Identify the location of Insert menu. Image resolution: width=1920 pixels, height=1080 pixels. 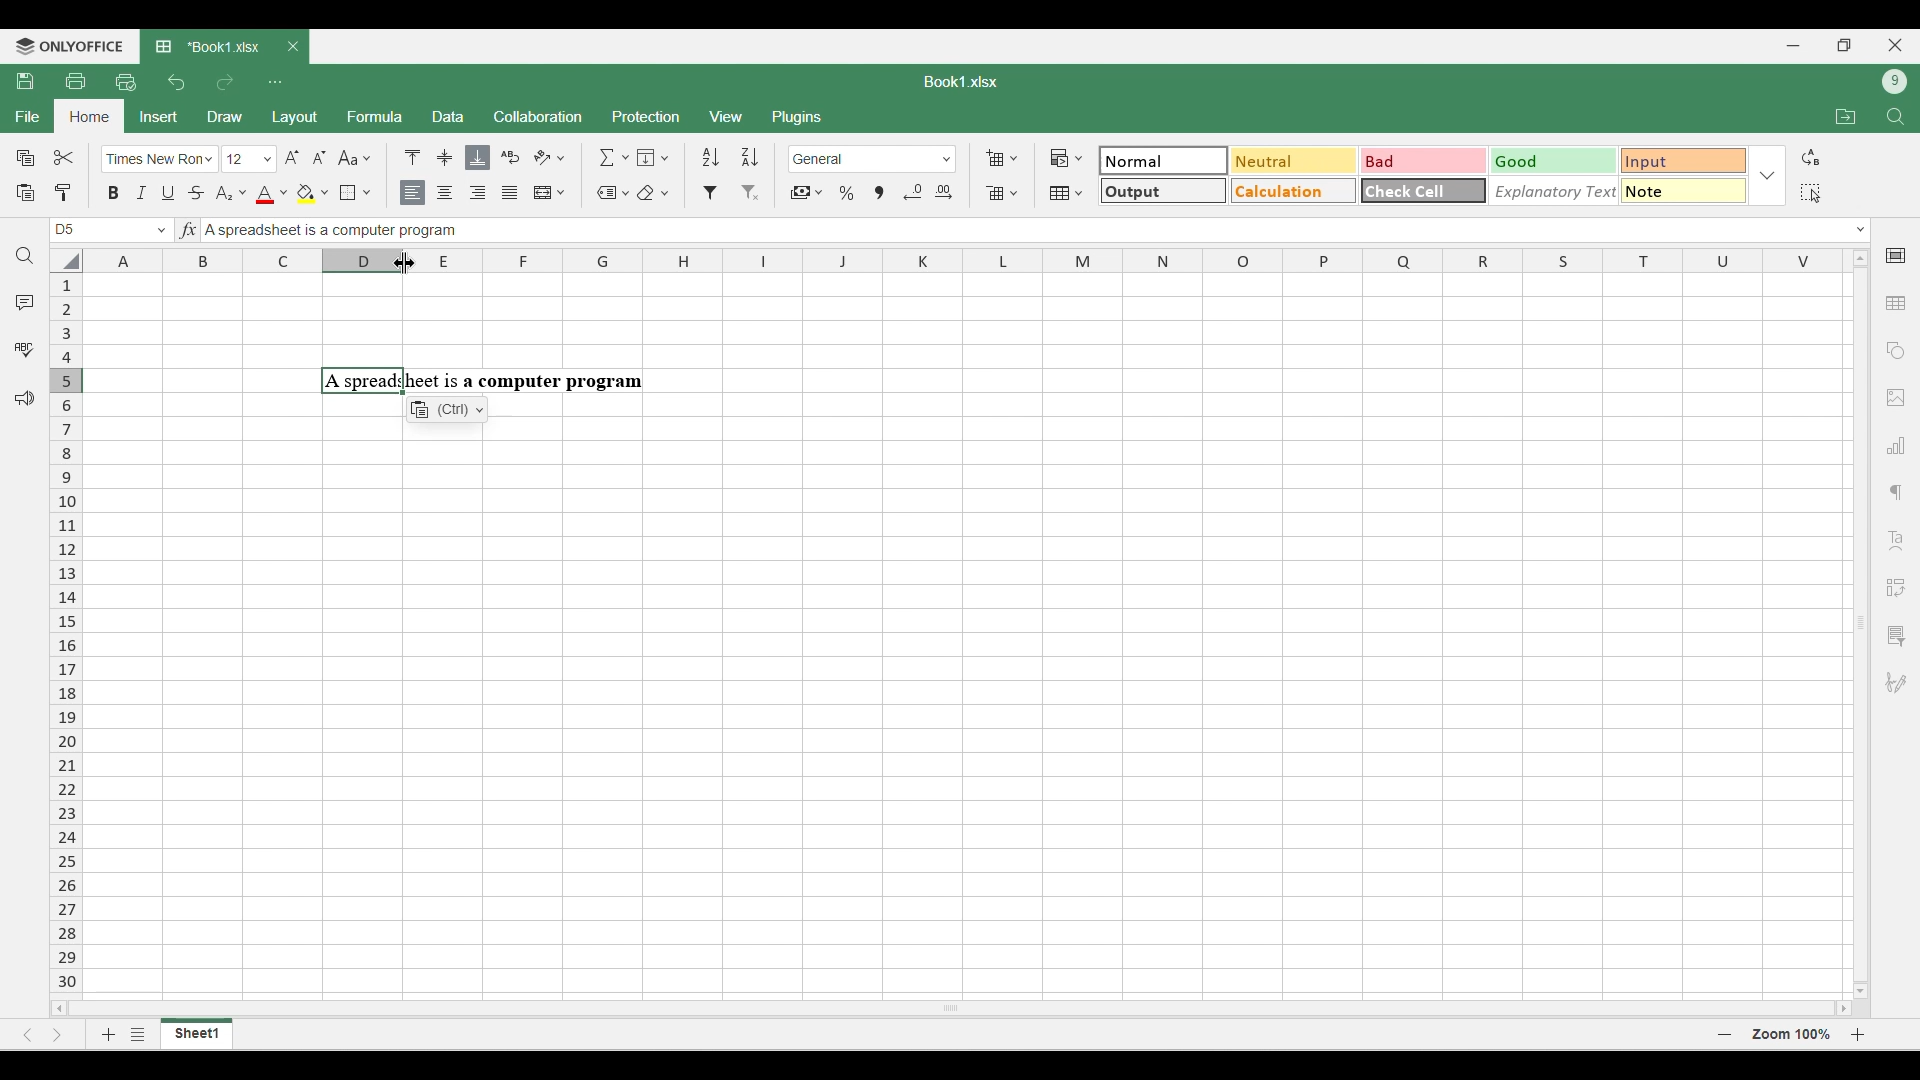
(159, 117).